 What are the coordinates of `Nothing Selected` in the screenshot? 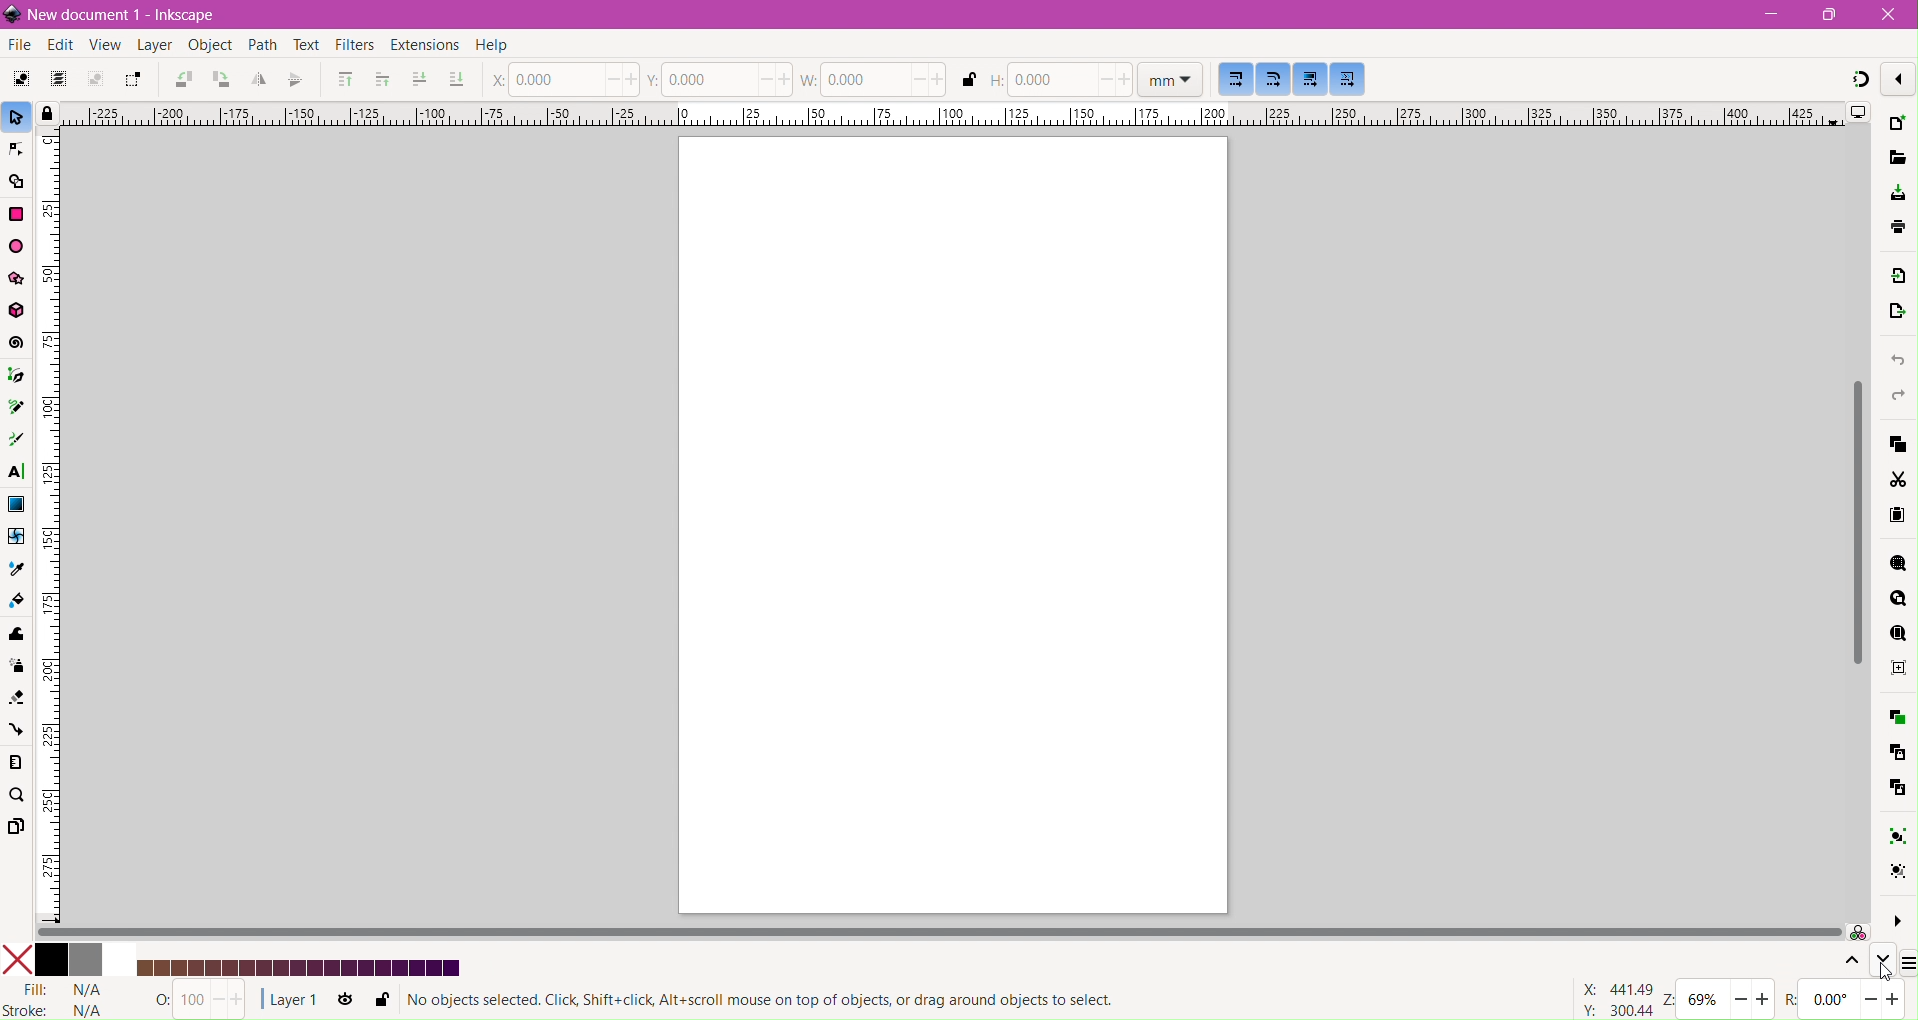 It's located at (192, 1001).